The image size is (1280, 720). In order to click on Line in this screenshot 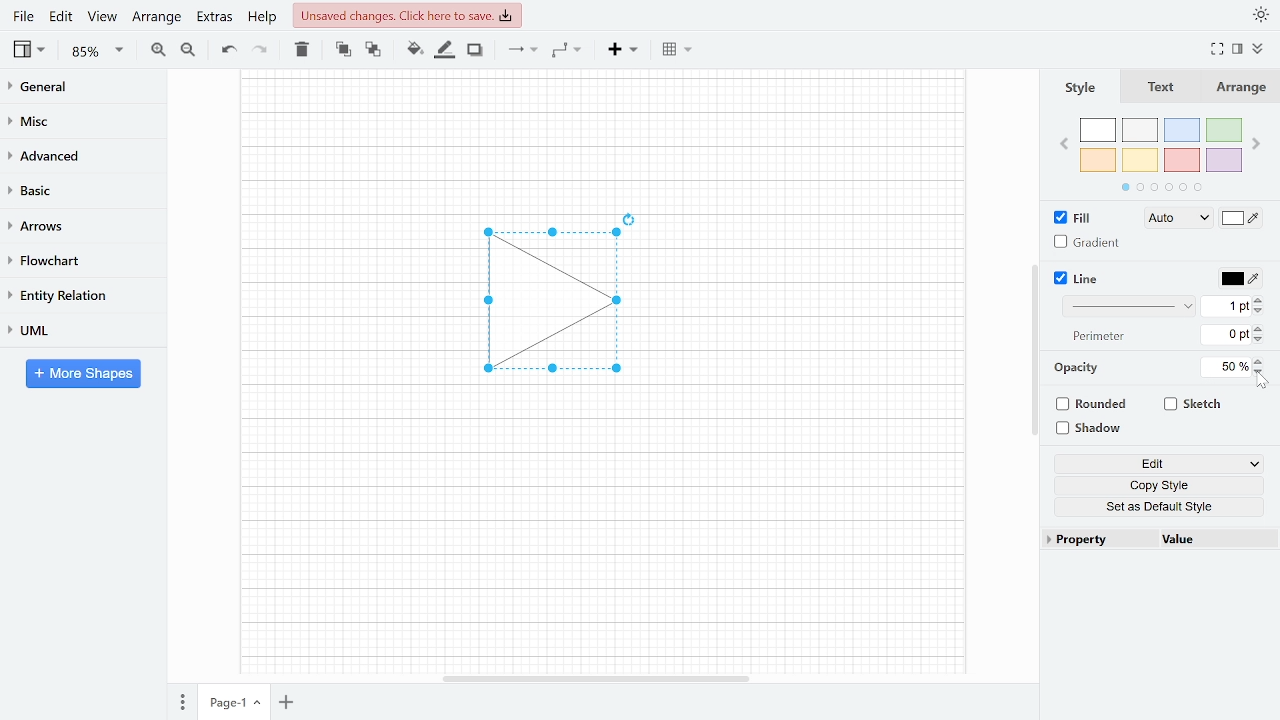, I will do `click(1078, 279)`.